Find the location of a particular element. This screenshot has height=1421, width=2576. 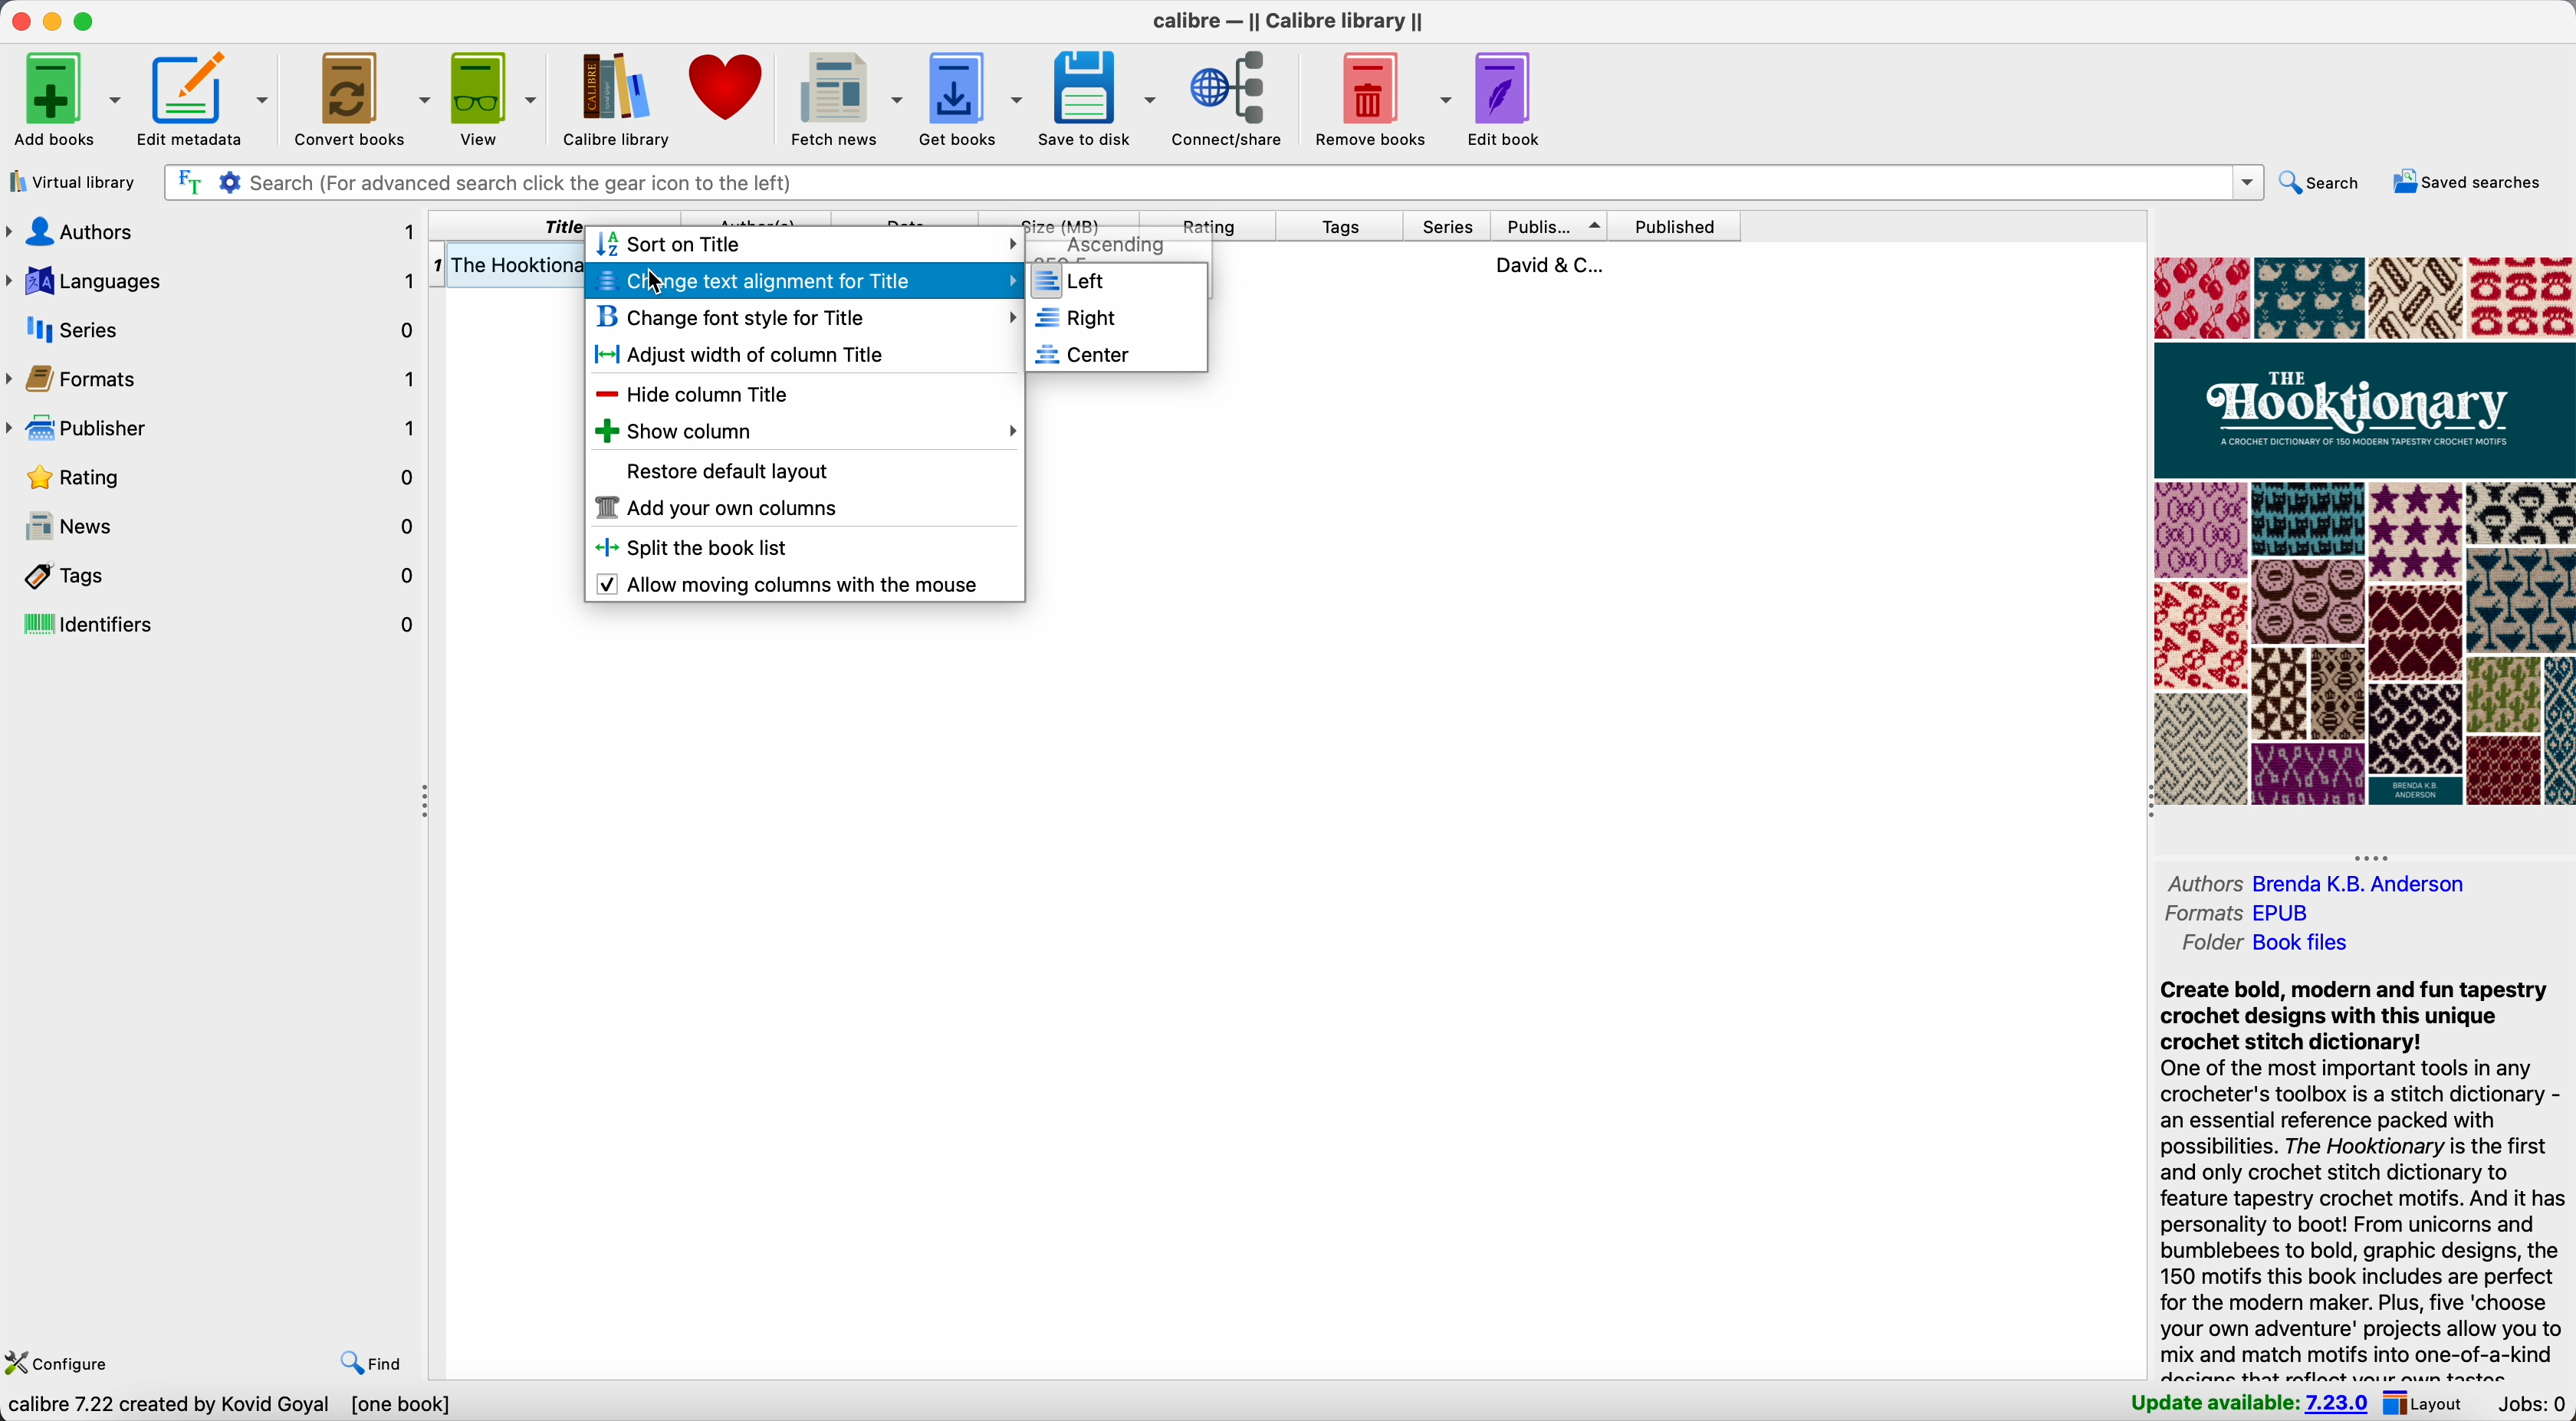

virtual library is located at coordinates (71, 183).